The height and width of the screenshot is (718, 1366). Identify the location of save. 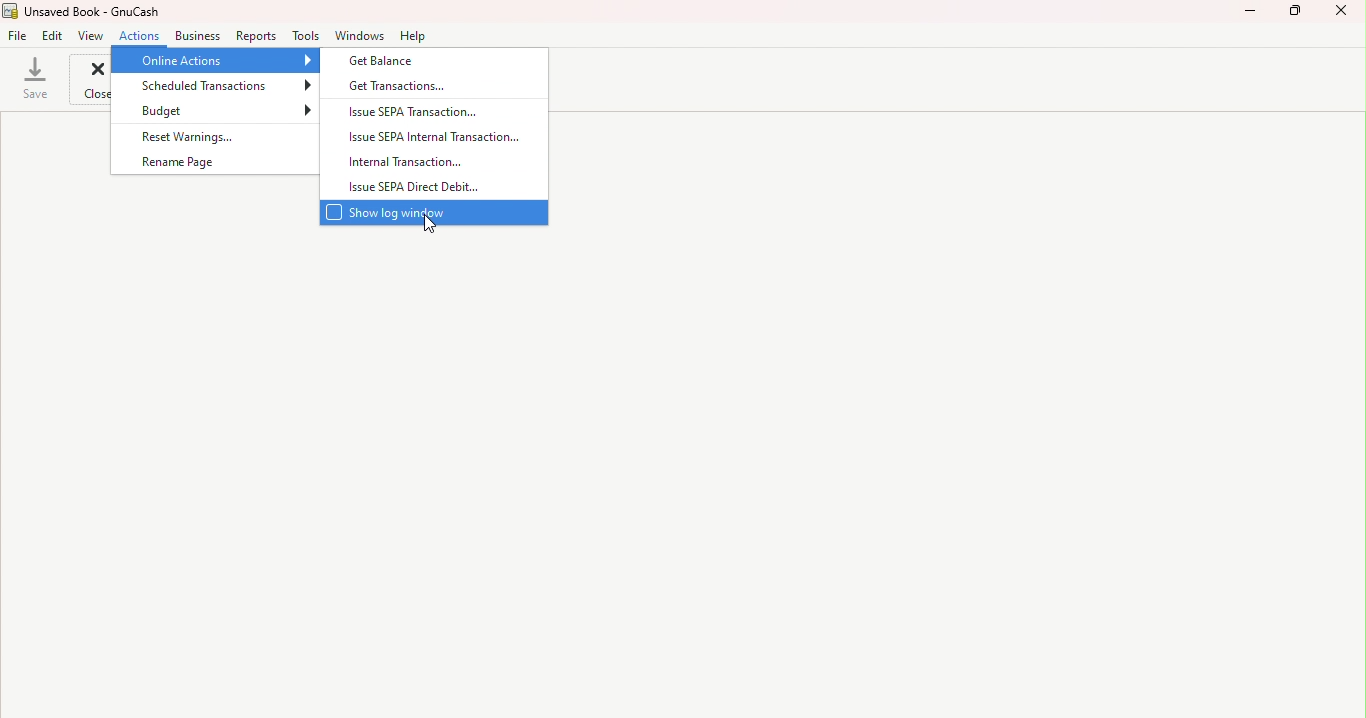
(36, 78).